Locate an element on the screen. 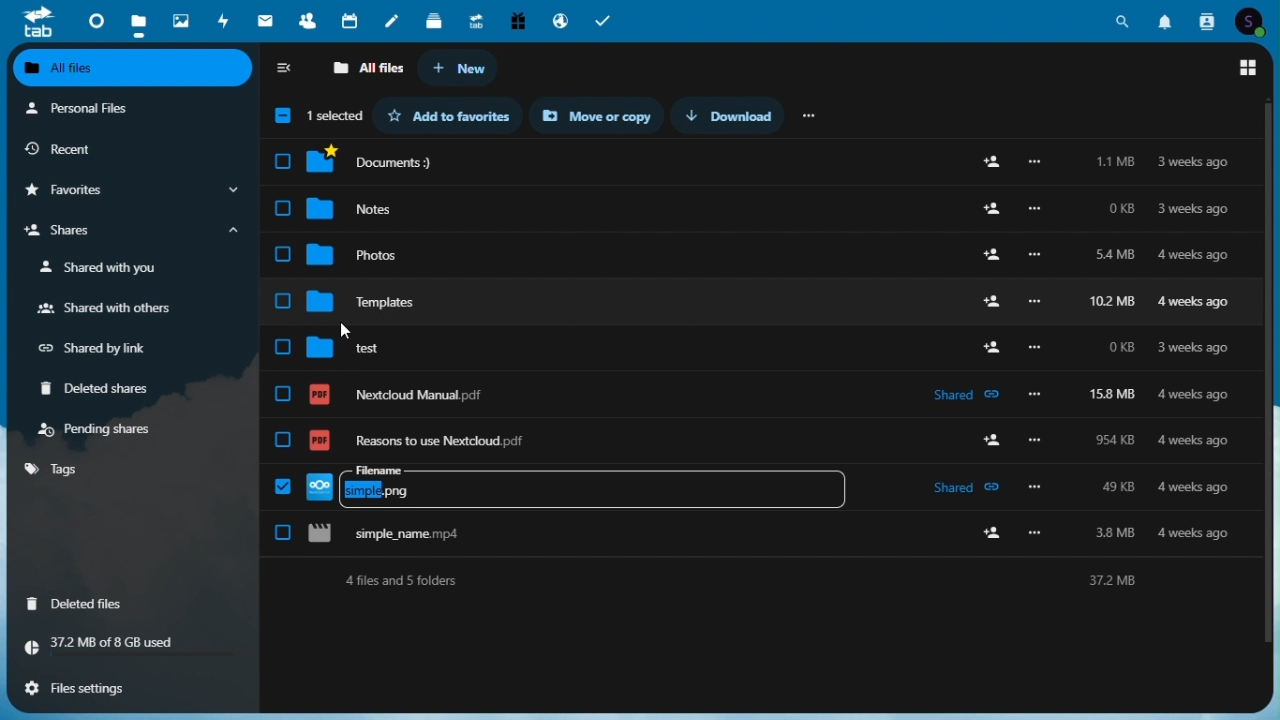 The image size is (1280, 720). contacts is located at coordinates (307, 20).